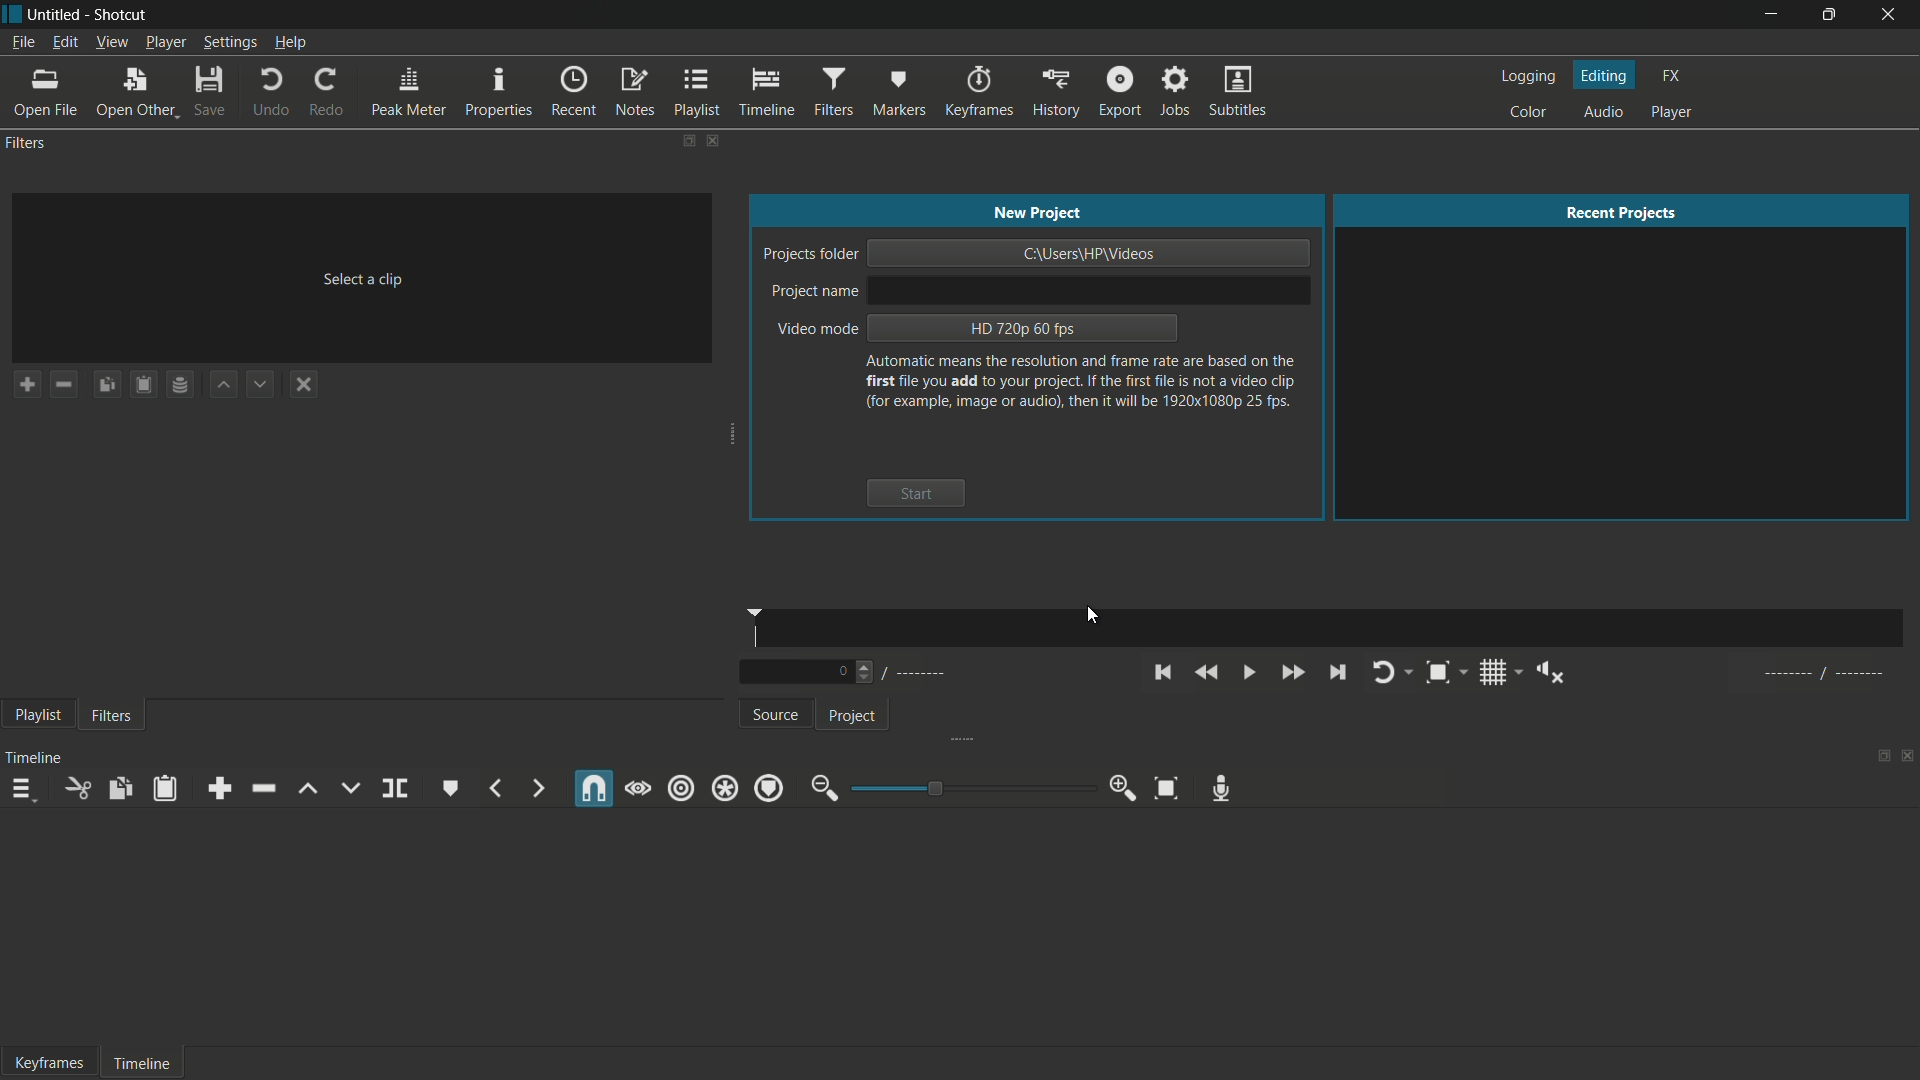 The width and height of the screenshot is (1920, 1080). I want to click on ripple, so click(681, 788).